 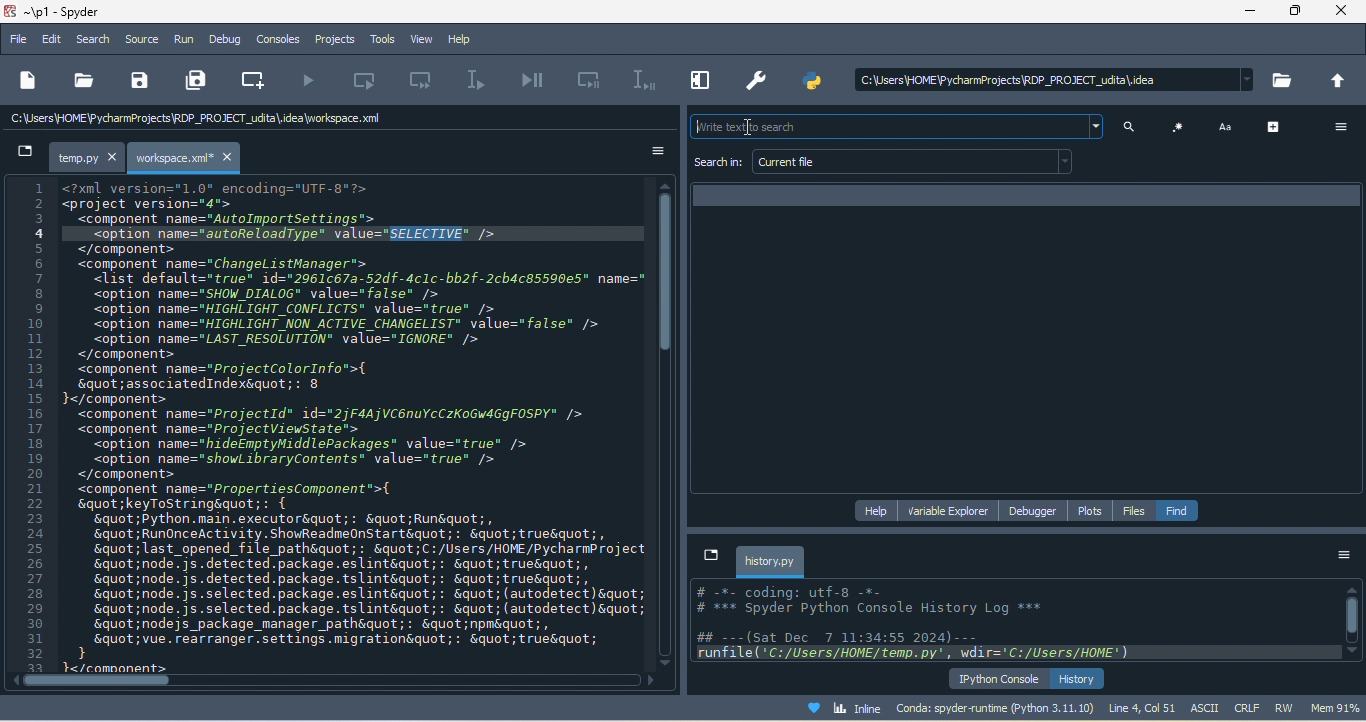 I want to click on browse tabs, so click(x=709, y=555).